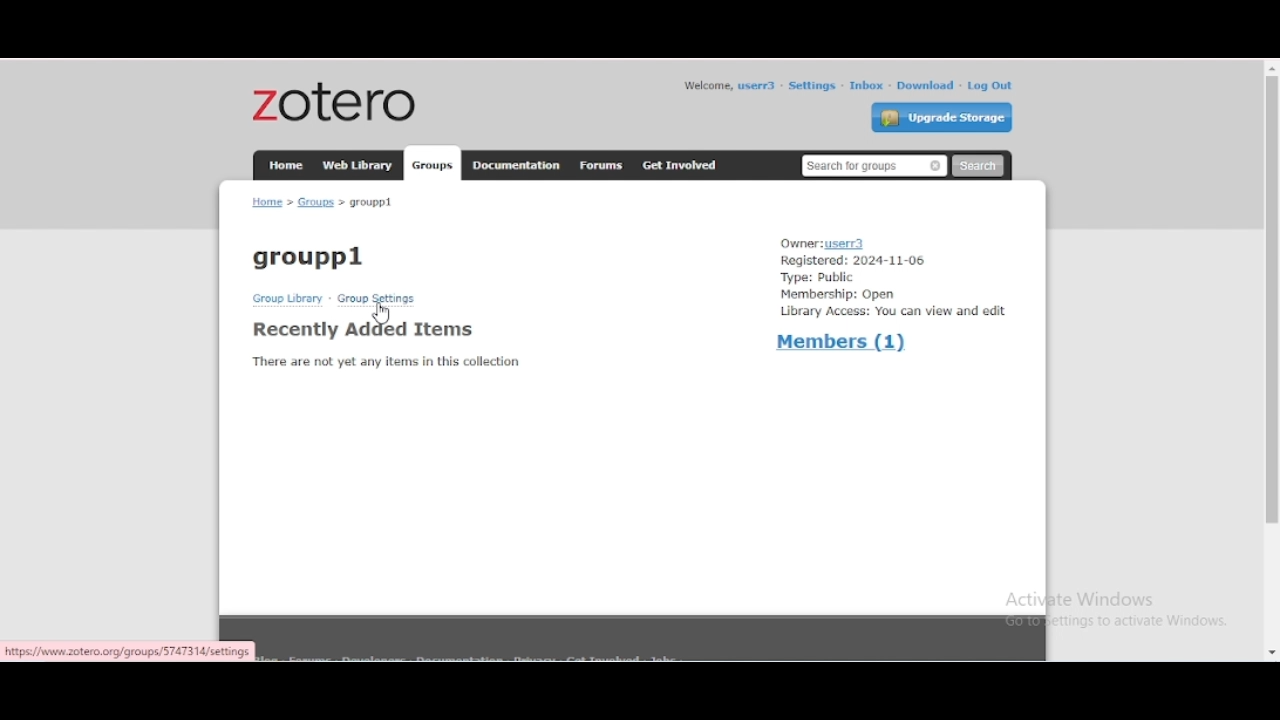 The height and width of the screenshot is (720, 1280). Describe the element at coordinates (942, 117) in the screenshot. I see `upgrade storage` at that location.